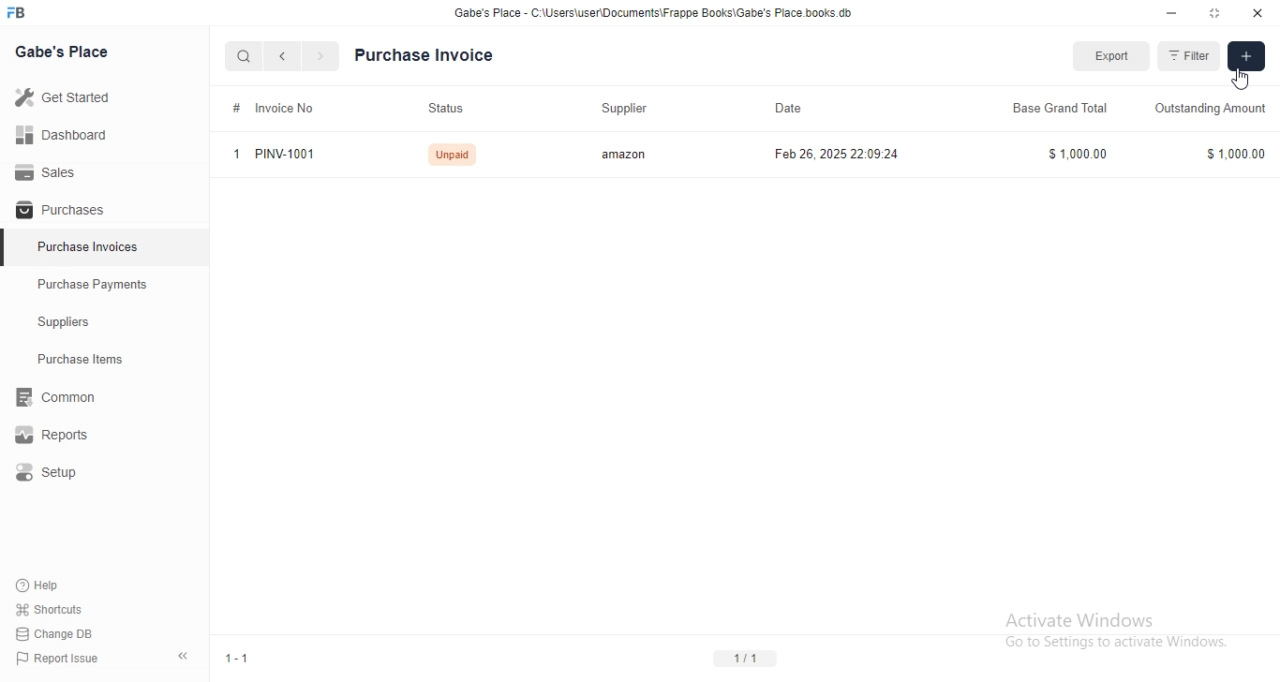  Describe the element at coordinates (452, 155) in the screenshot. I see `Unpaid` at that location.